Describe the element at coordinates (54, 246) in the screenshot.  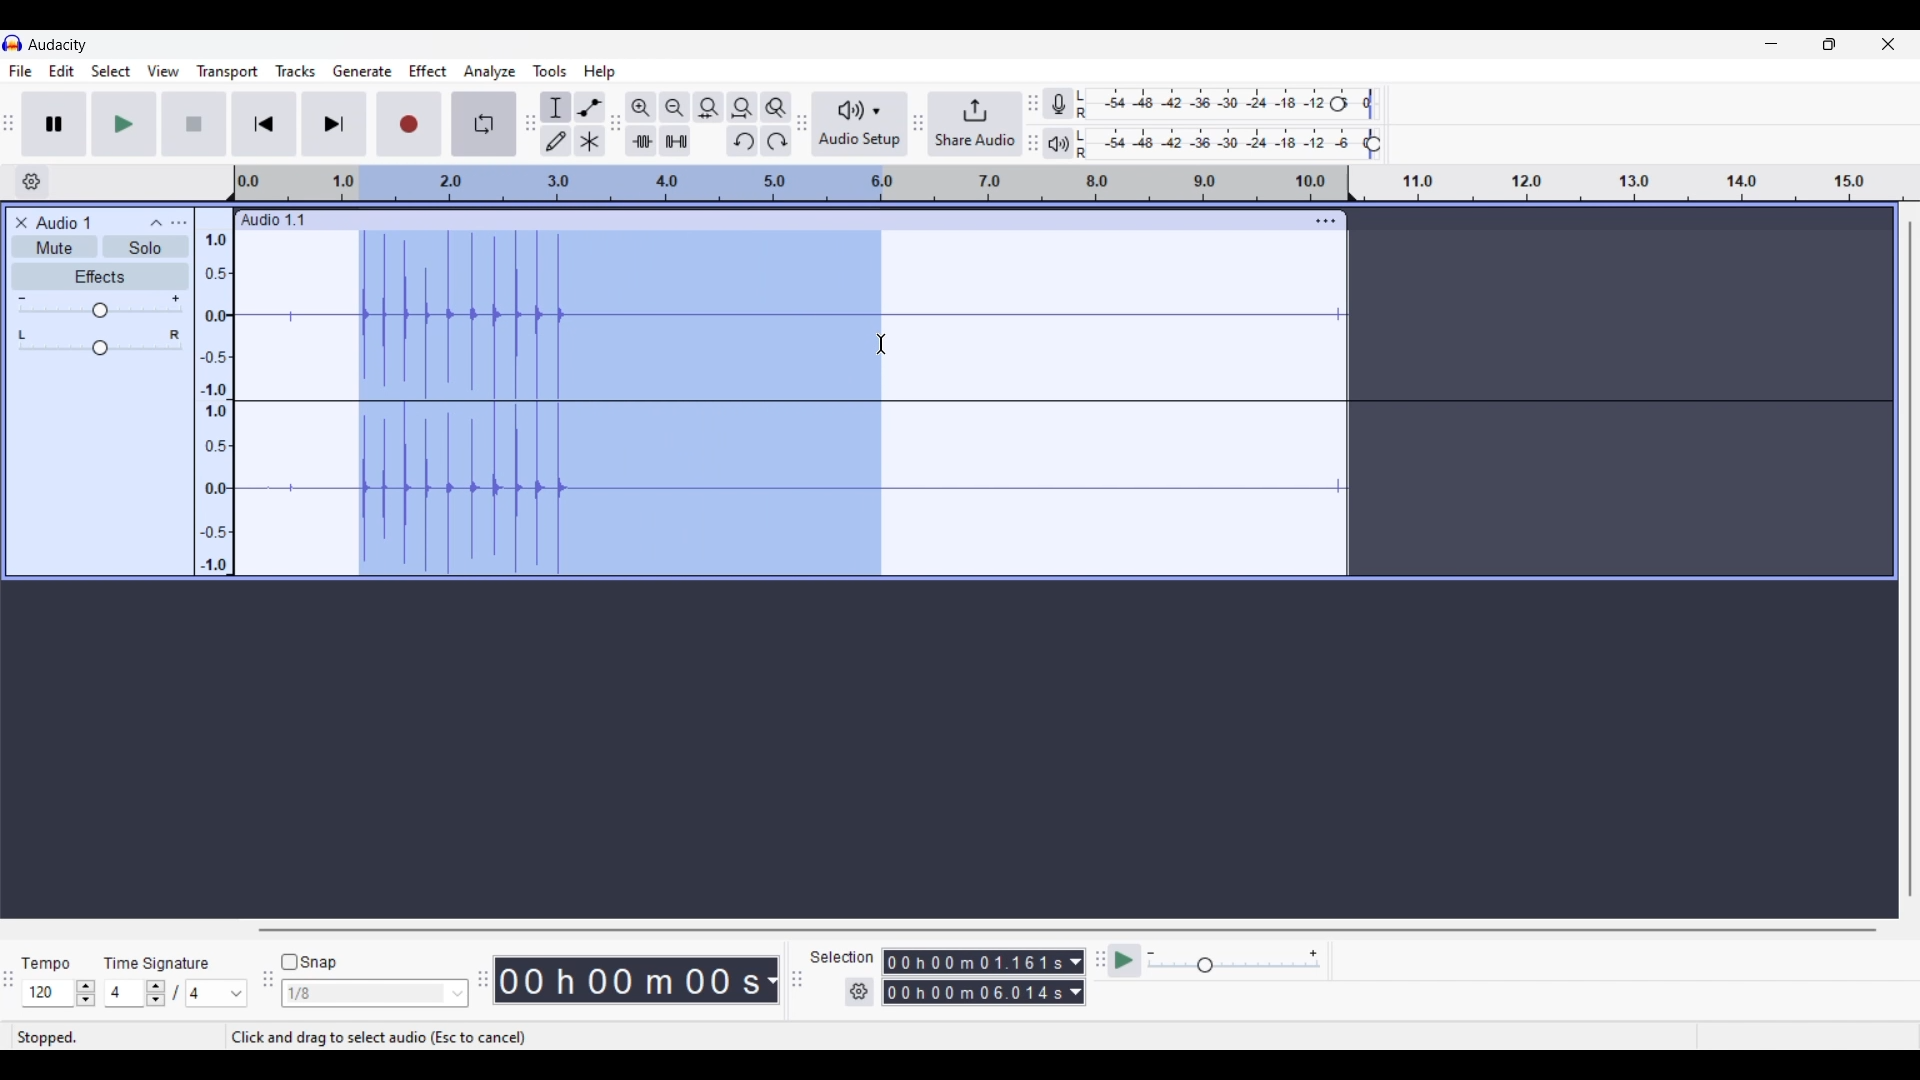
I see `Mute` at that location.